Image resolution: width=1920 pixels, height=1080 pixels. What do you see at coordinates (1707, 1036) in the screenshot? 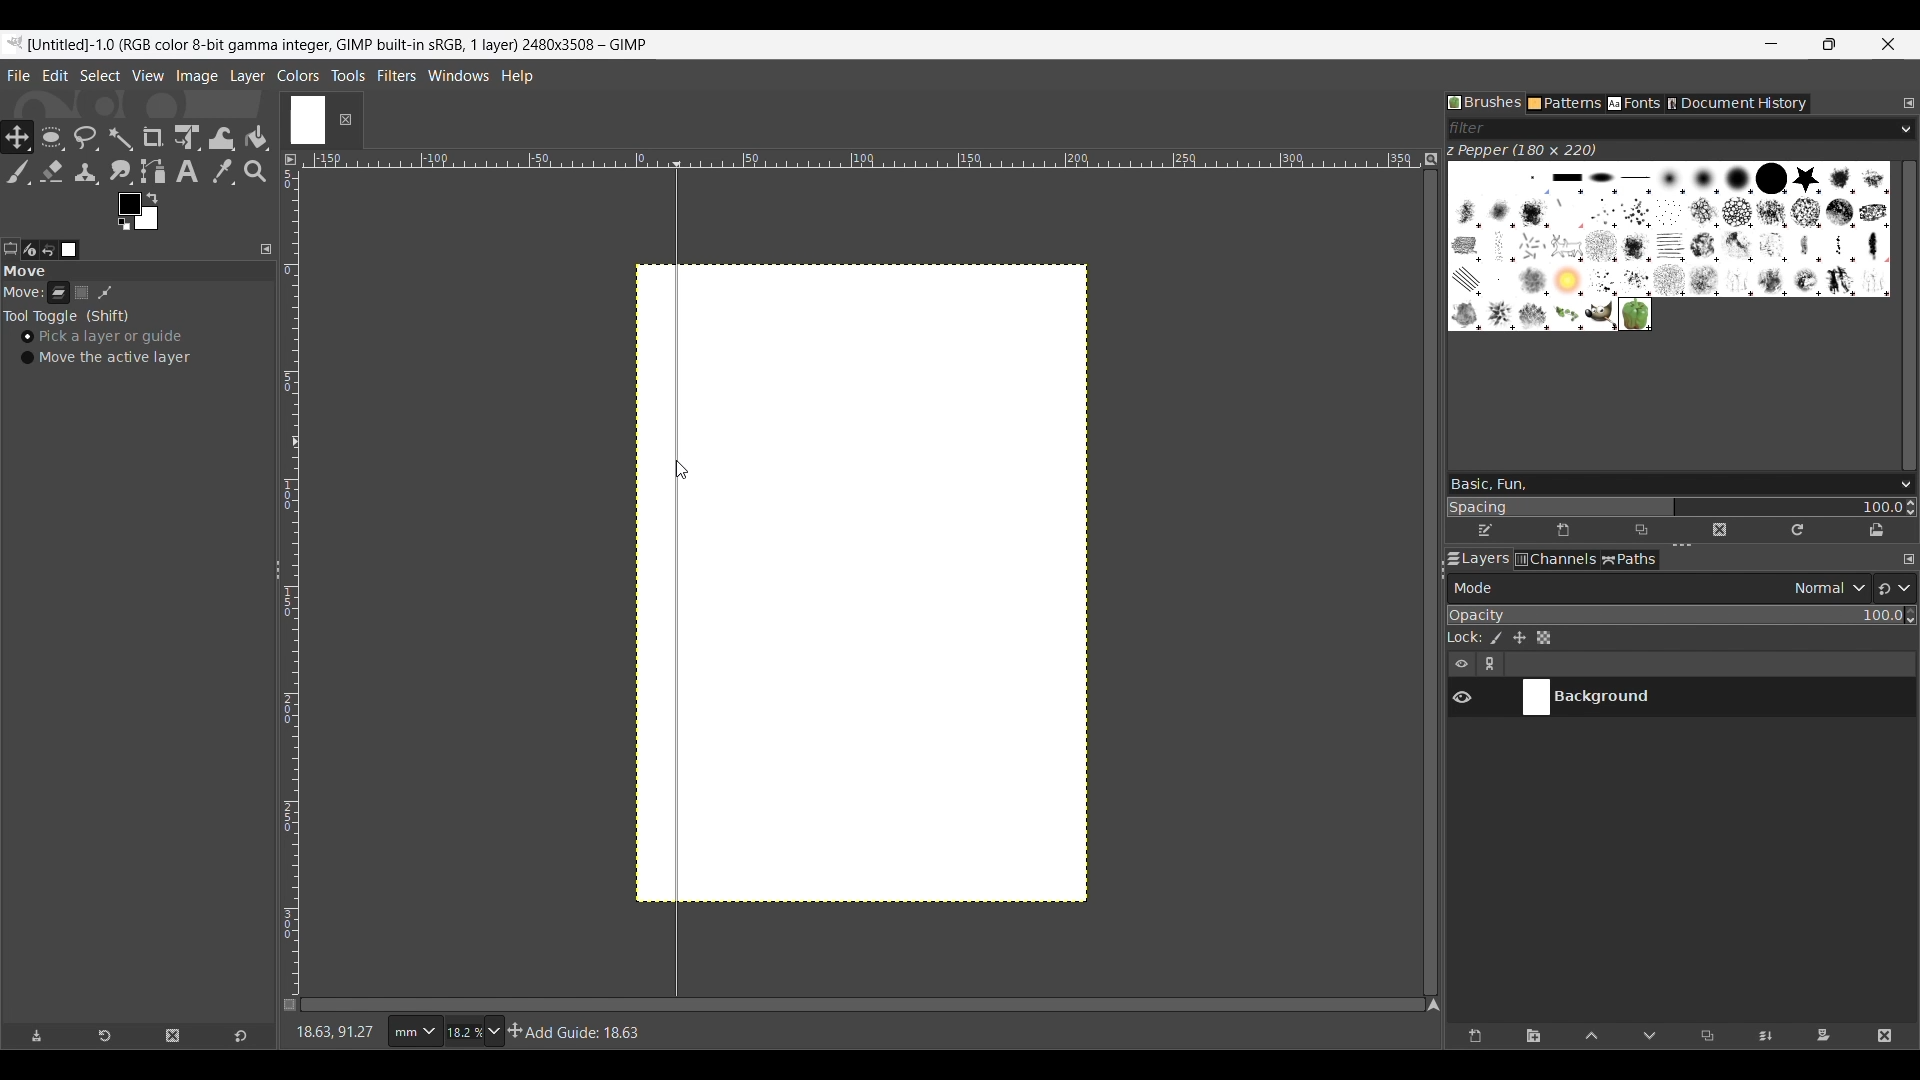
I see `Duplicate selected layer` at bounding box center [1707, 1036].